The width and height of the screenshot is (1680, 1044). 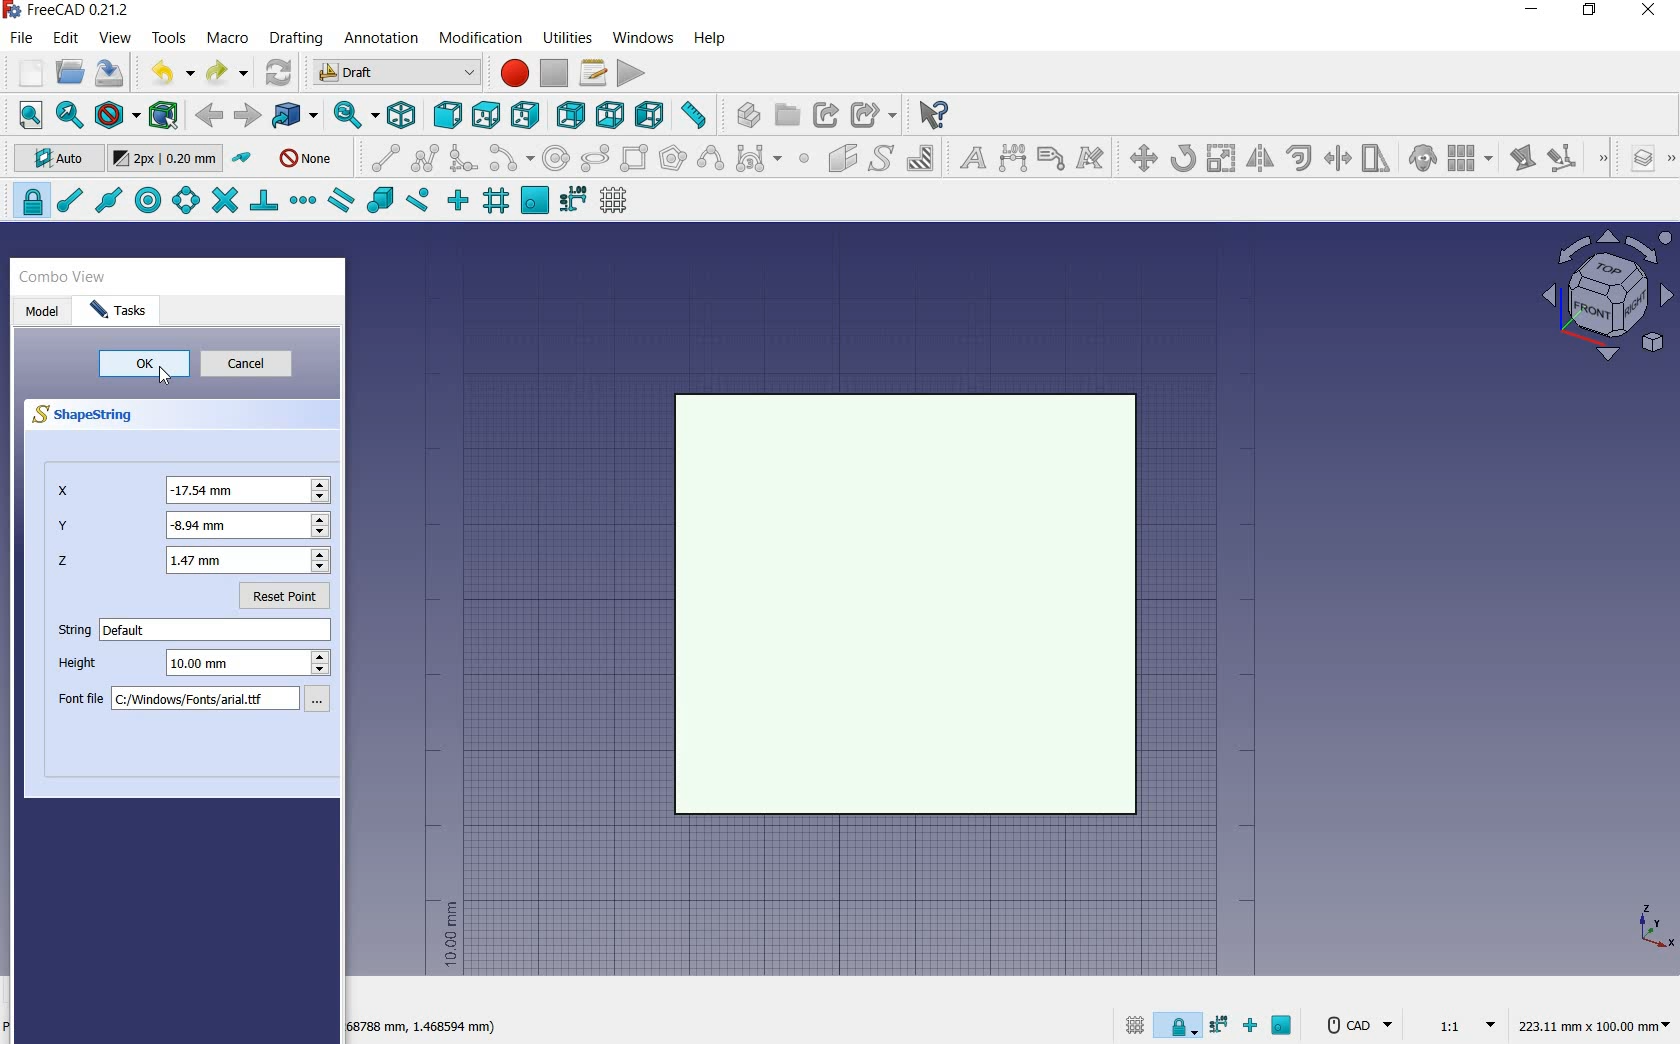 I want to click on macros, so click(x=594, y=73).